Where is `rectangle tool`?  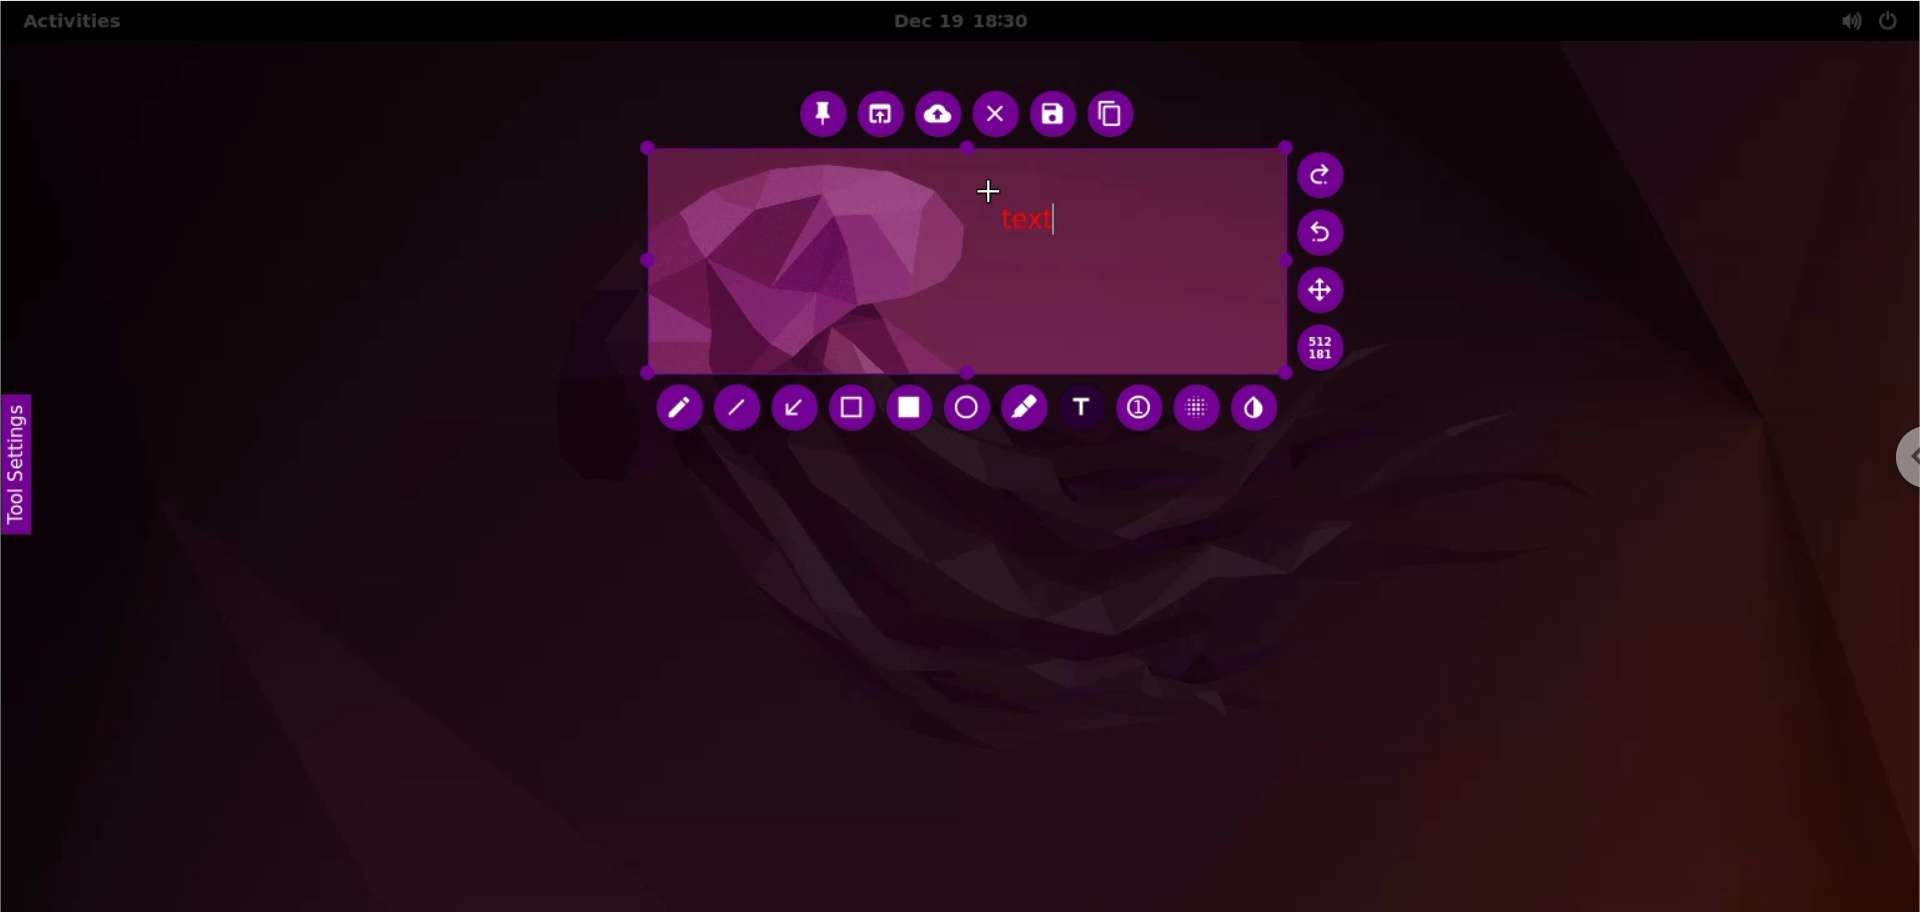 rectangle tool is located at coordinates (916, 407).